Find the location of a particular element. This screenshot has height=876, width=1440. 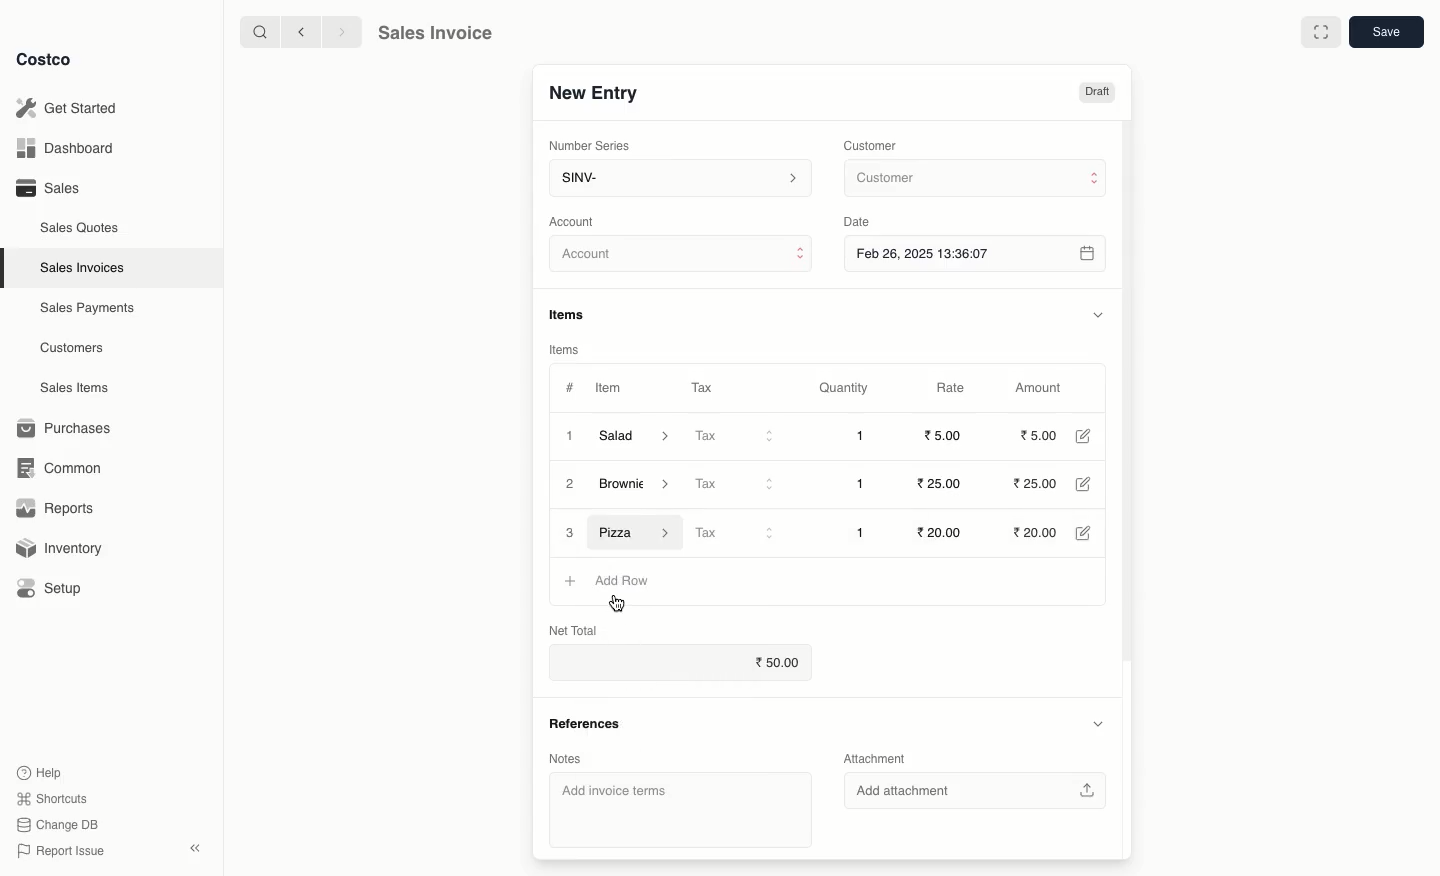

Customers is located at coordinates (72, 347).